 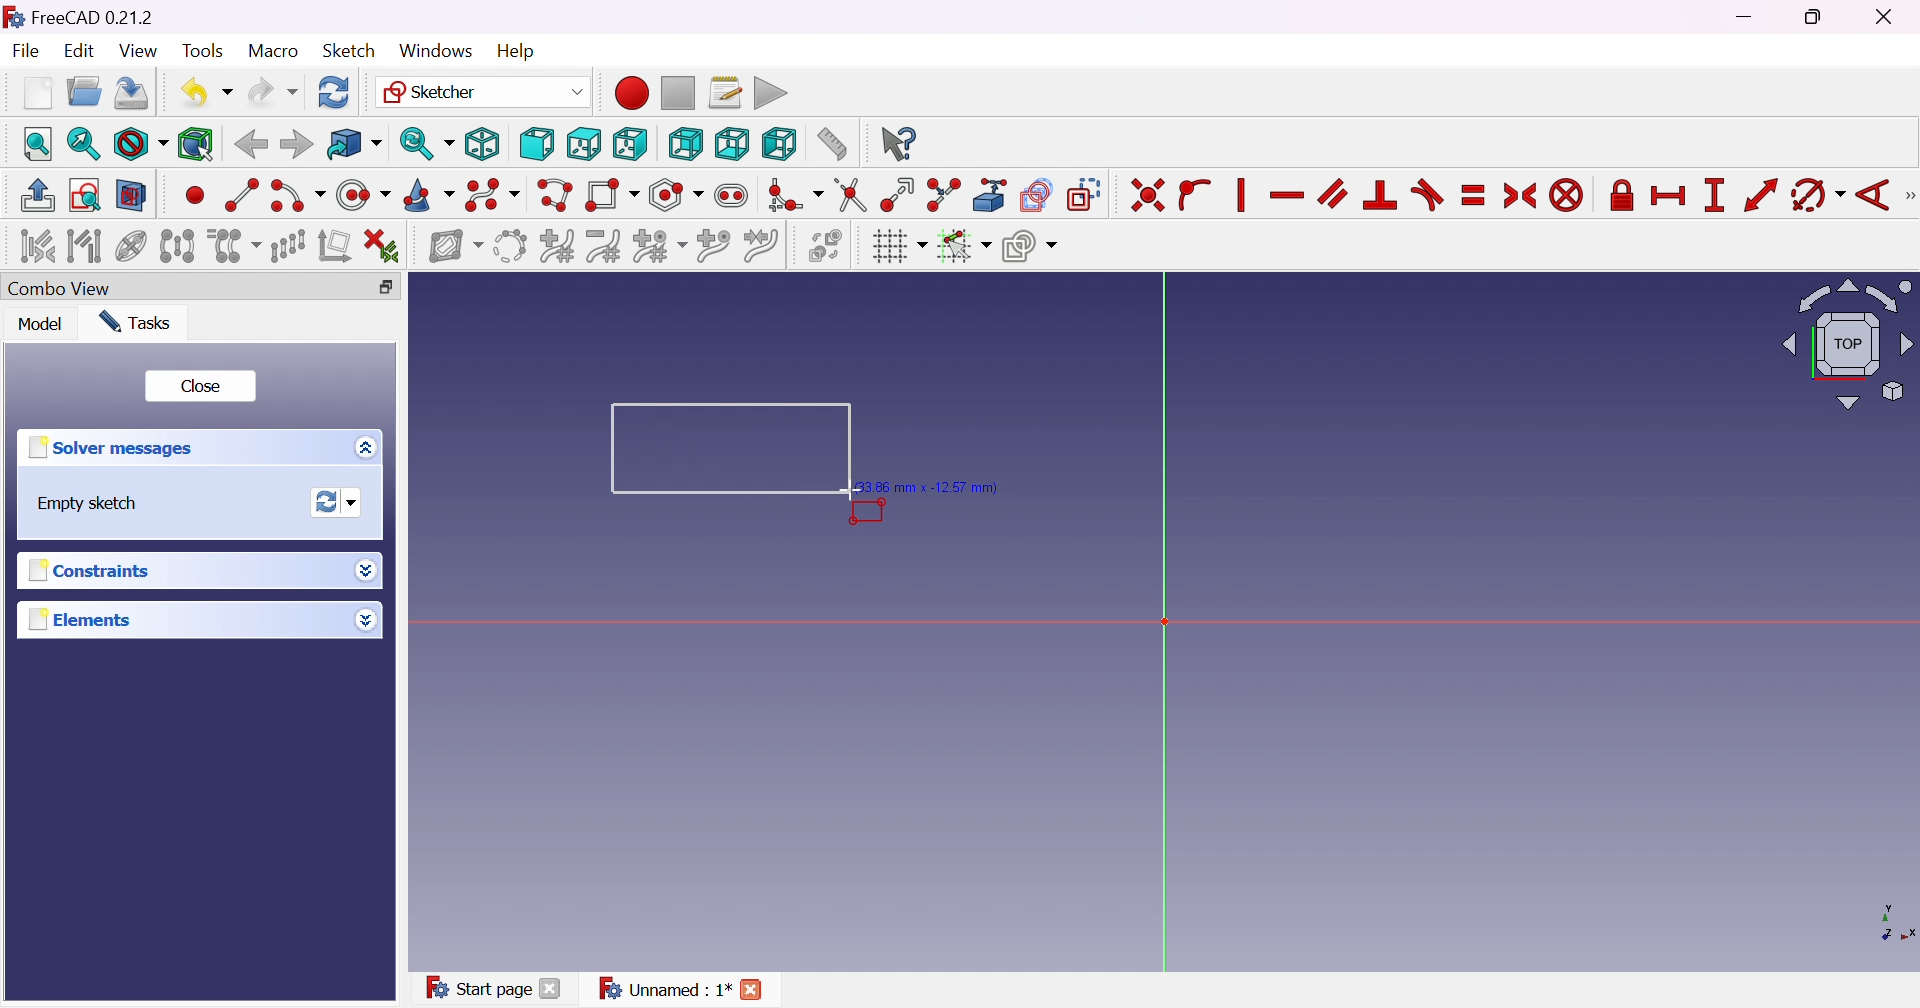 What do you see at coordinates (130, 96) in the screenshot?
I see `Save` at bounding box center [130, 96].